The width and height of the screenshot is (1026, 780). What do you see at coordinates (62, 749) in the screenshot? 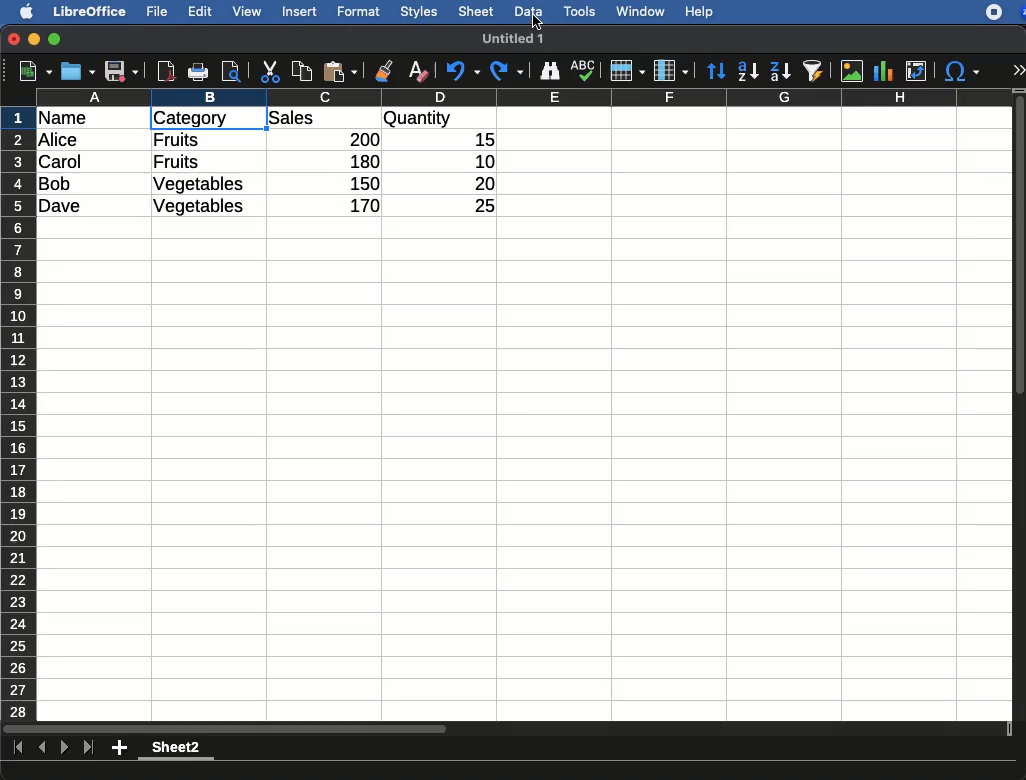
I see `next sheet` at bounding box center [62, 749].